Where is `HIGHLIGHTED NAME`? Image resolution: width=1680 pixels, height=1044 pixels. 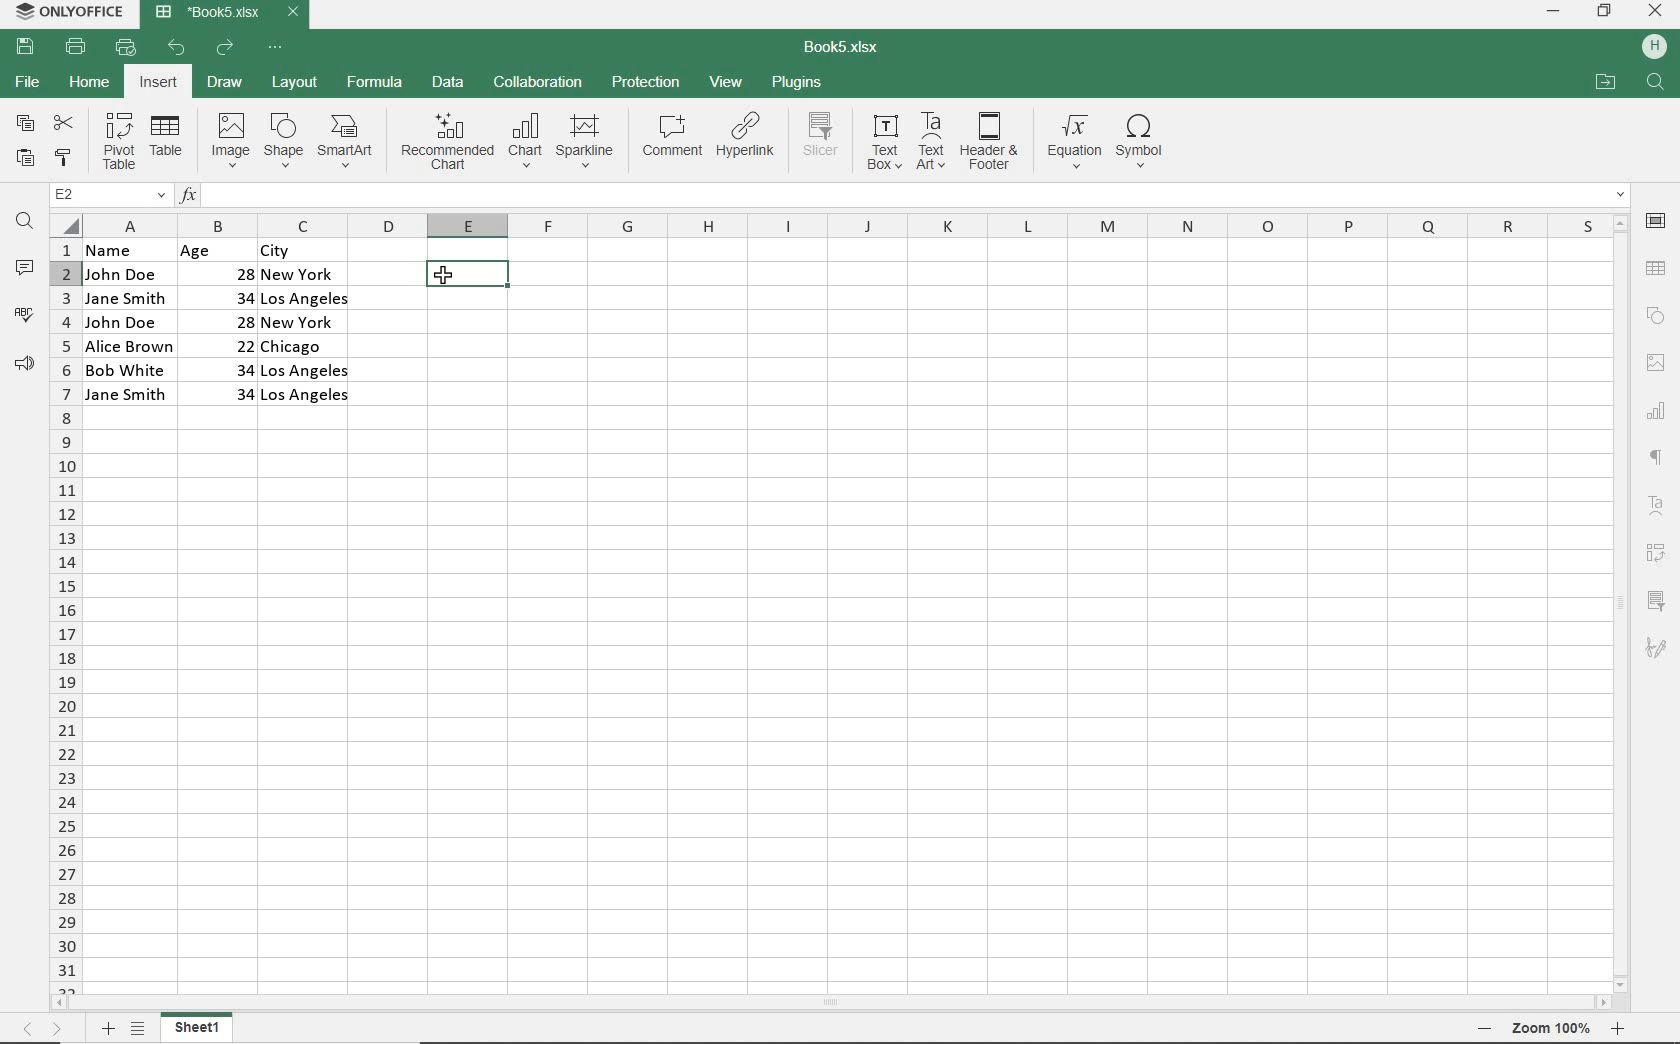 HIGHLIGHTED NAME is located at coordinates (467, 274).